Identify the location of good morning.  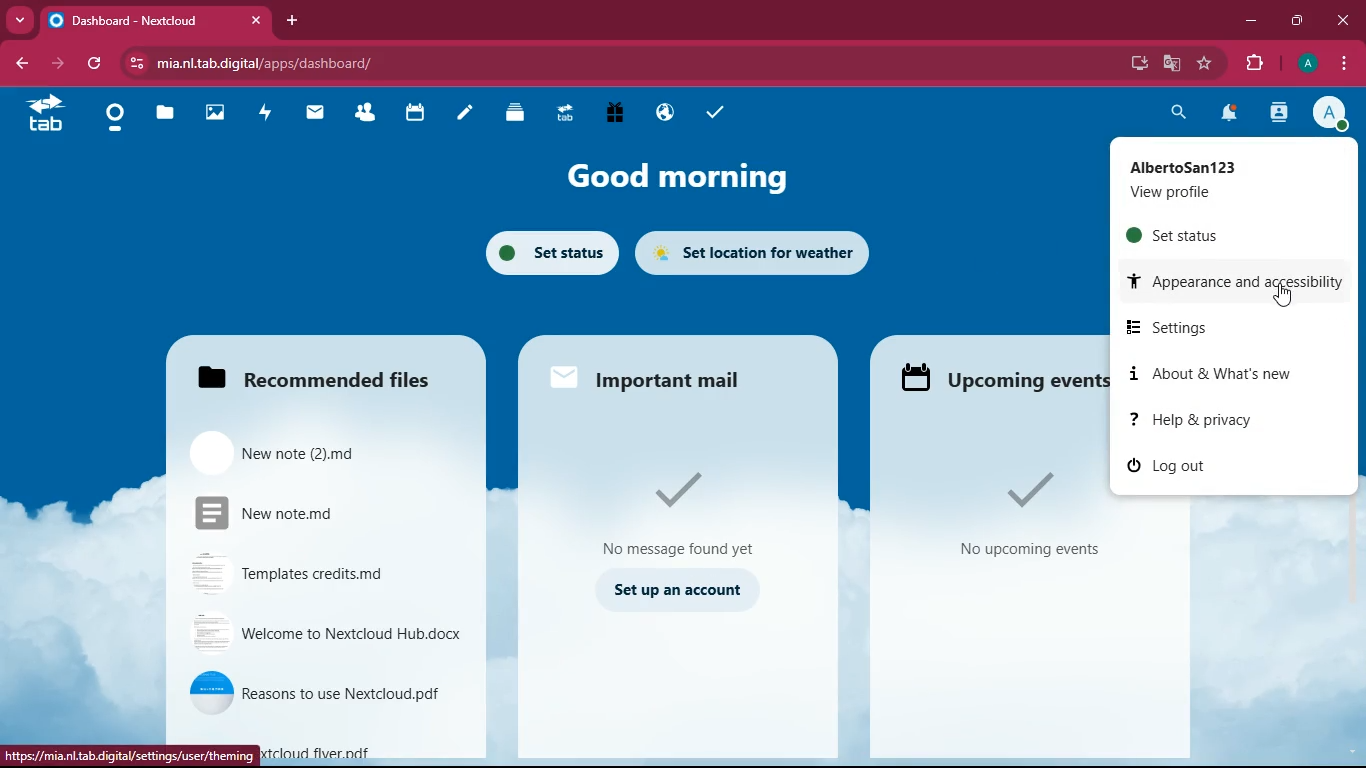
(665, 173).